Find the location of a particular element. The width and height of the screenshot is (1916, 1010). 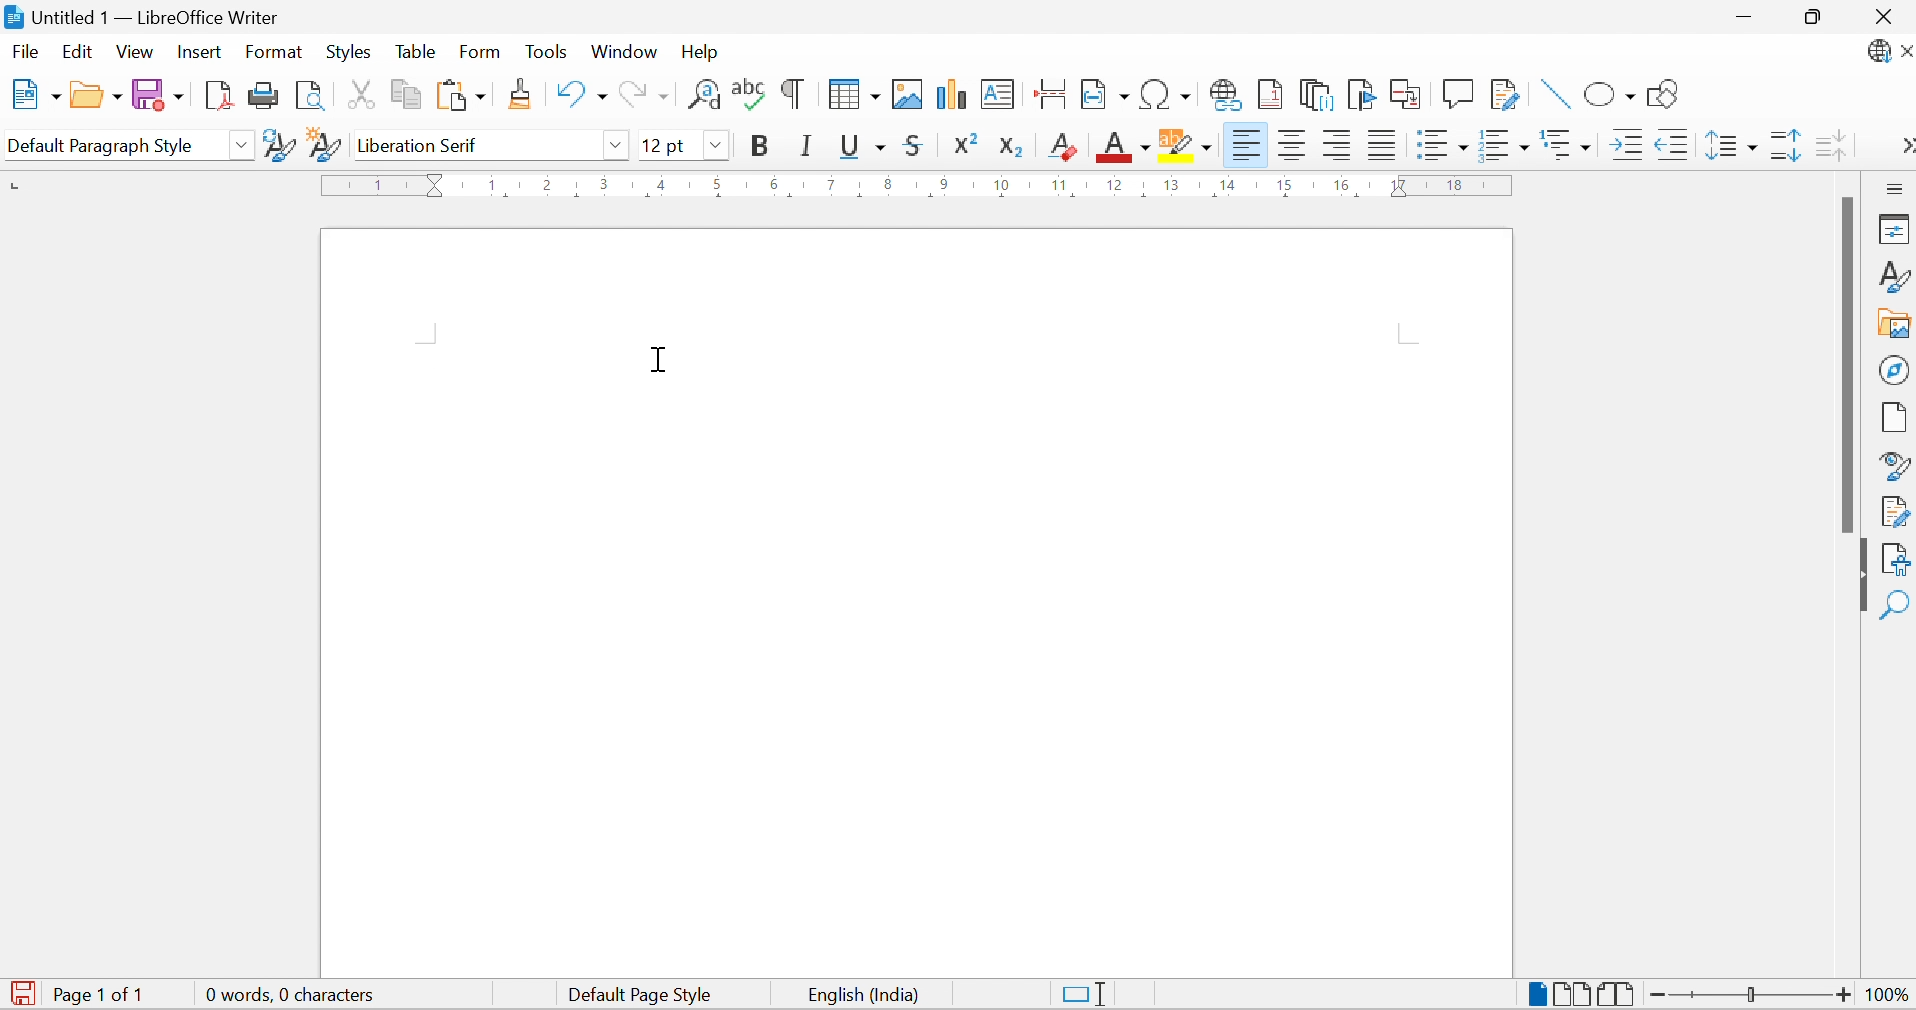

Properties is located at coordinates (1893, 230).